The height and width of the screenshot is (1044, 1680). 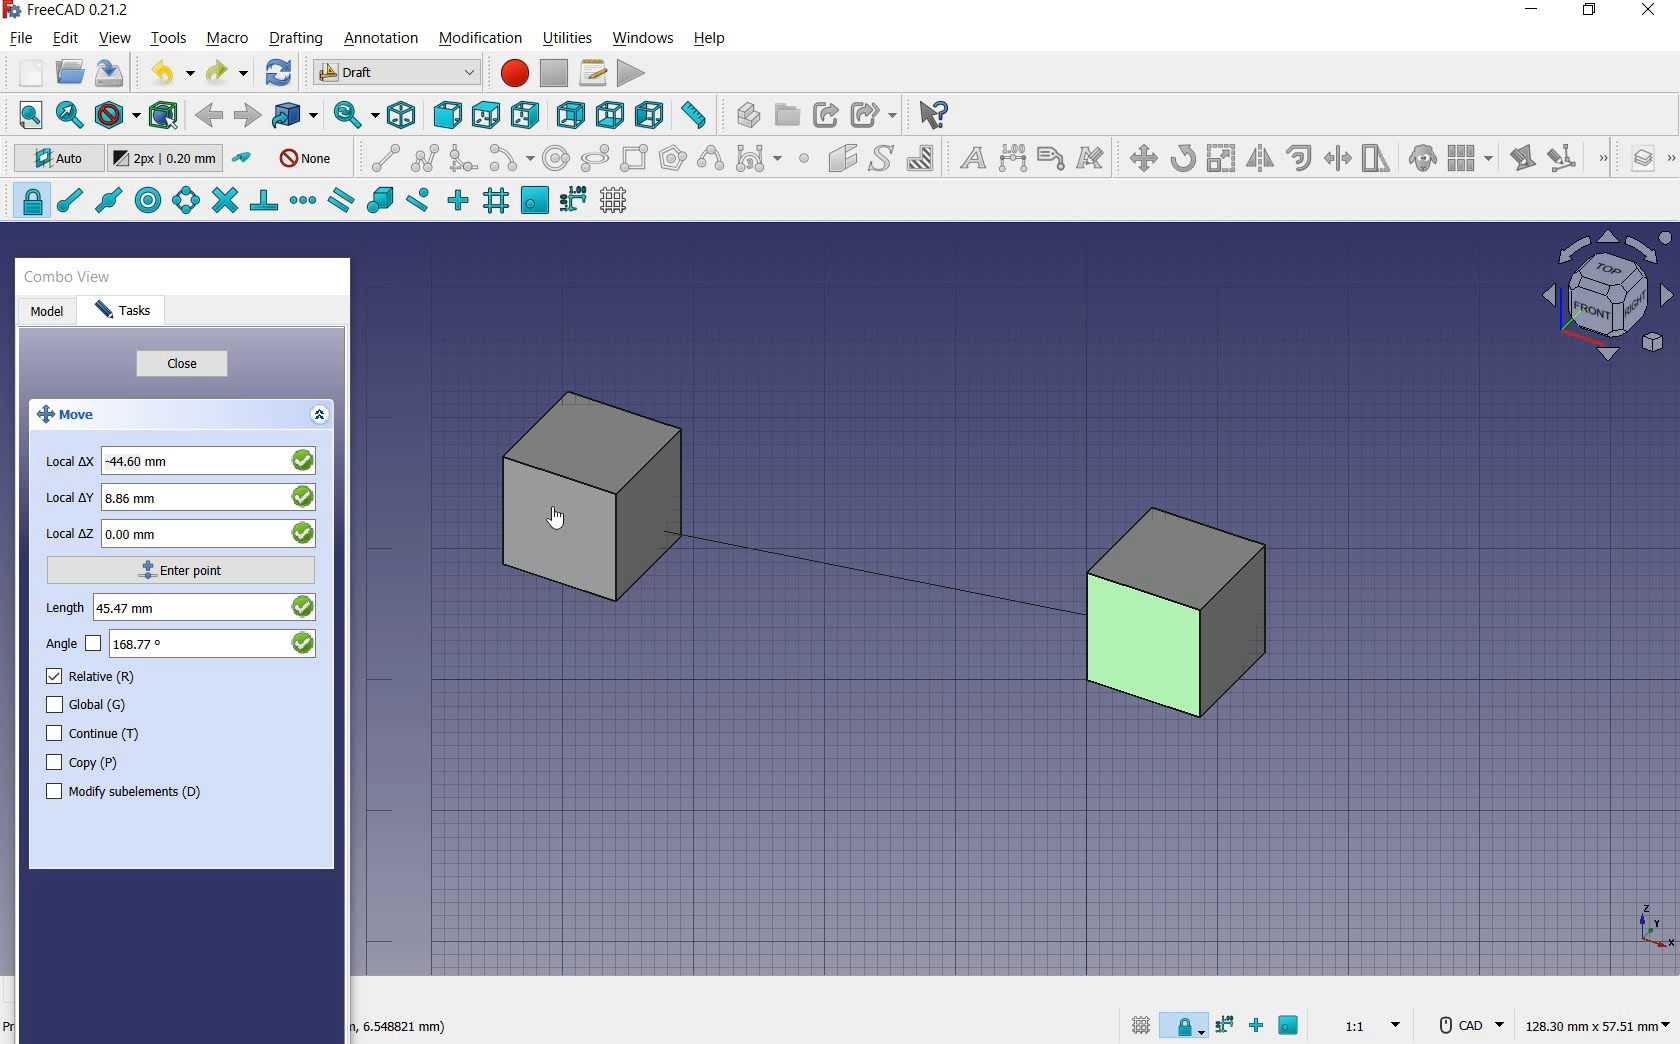 I want to click on rear, so click(x=571, y=116).